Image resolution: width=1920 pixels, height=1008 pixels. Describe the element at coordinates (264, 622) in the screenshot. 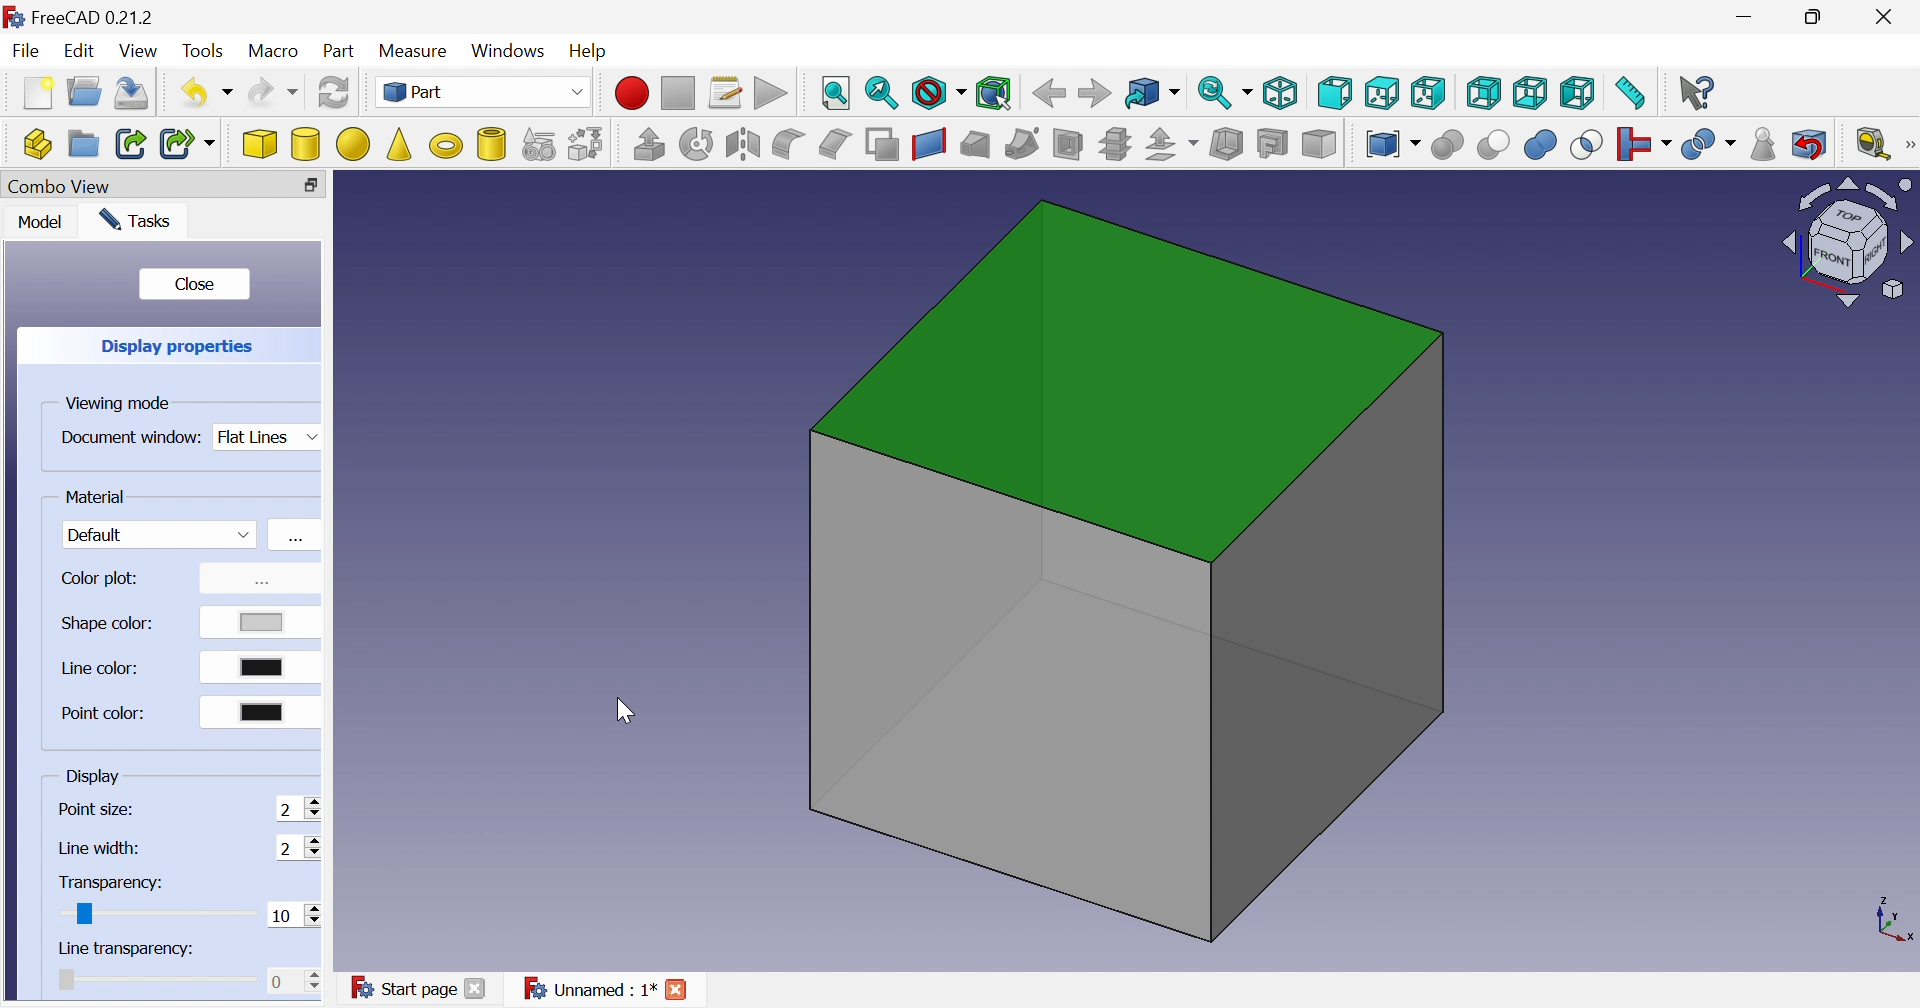

I see `Select color` at that location.